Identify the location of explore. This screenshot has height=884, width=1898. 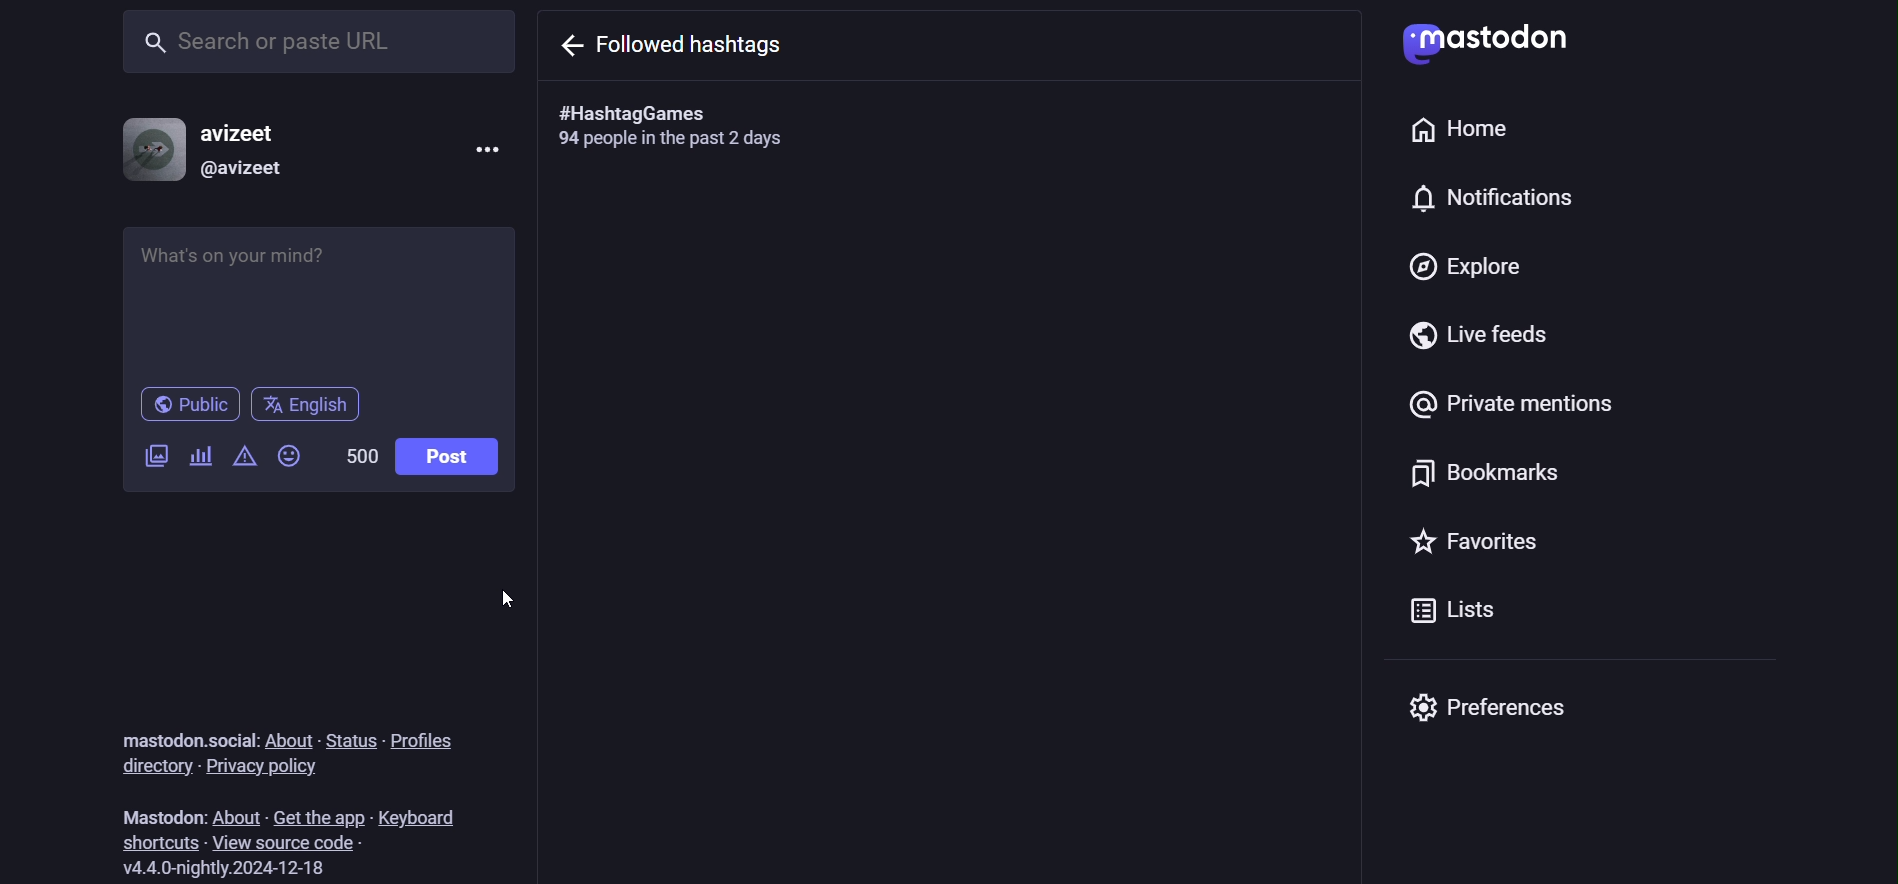
(1510, 268).